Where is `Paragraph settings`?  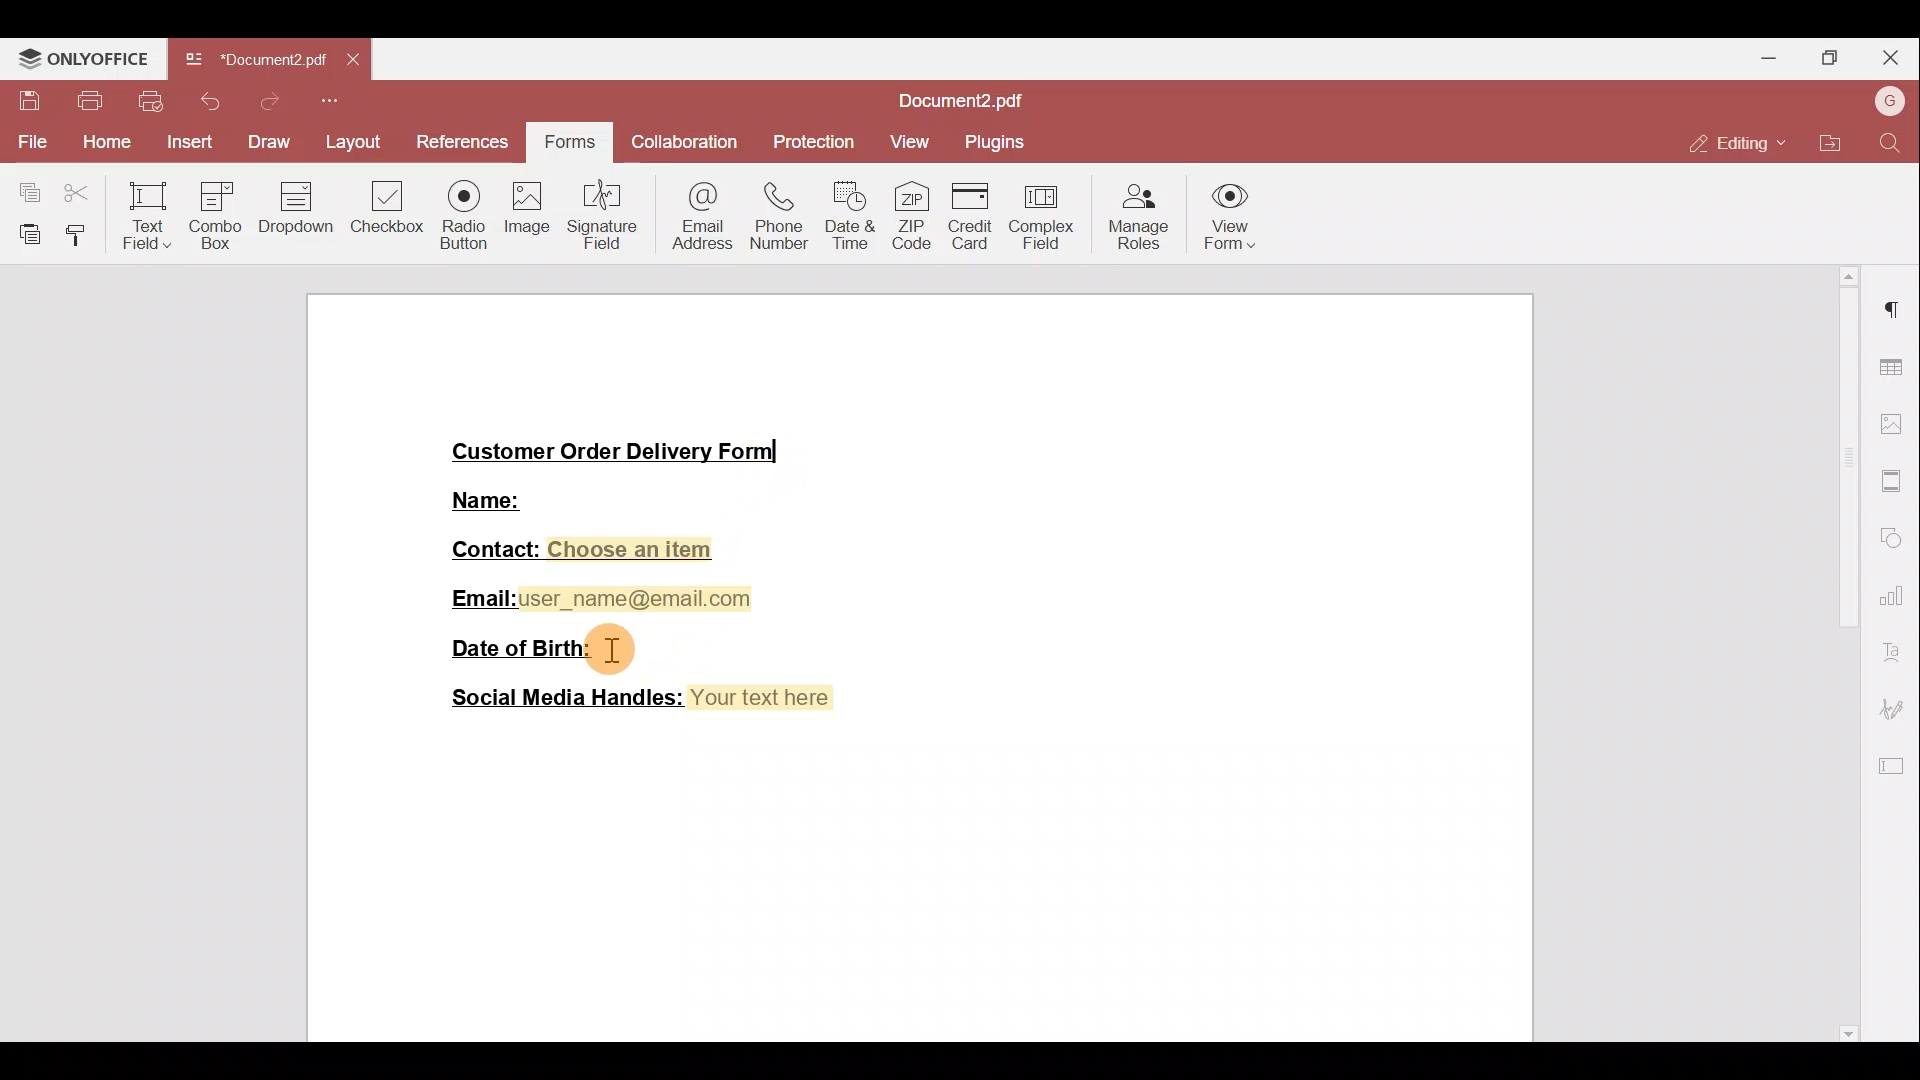
Paragraph settings is located at coordinates (1897, 308).